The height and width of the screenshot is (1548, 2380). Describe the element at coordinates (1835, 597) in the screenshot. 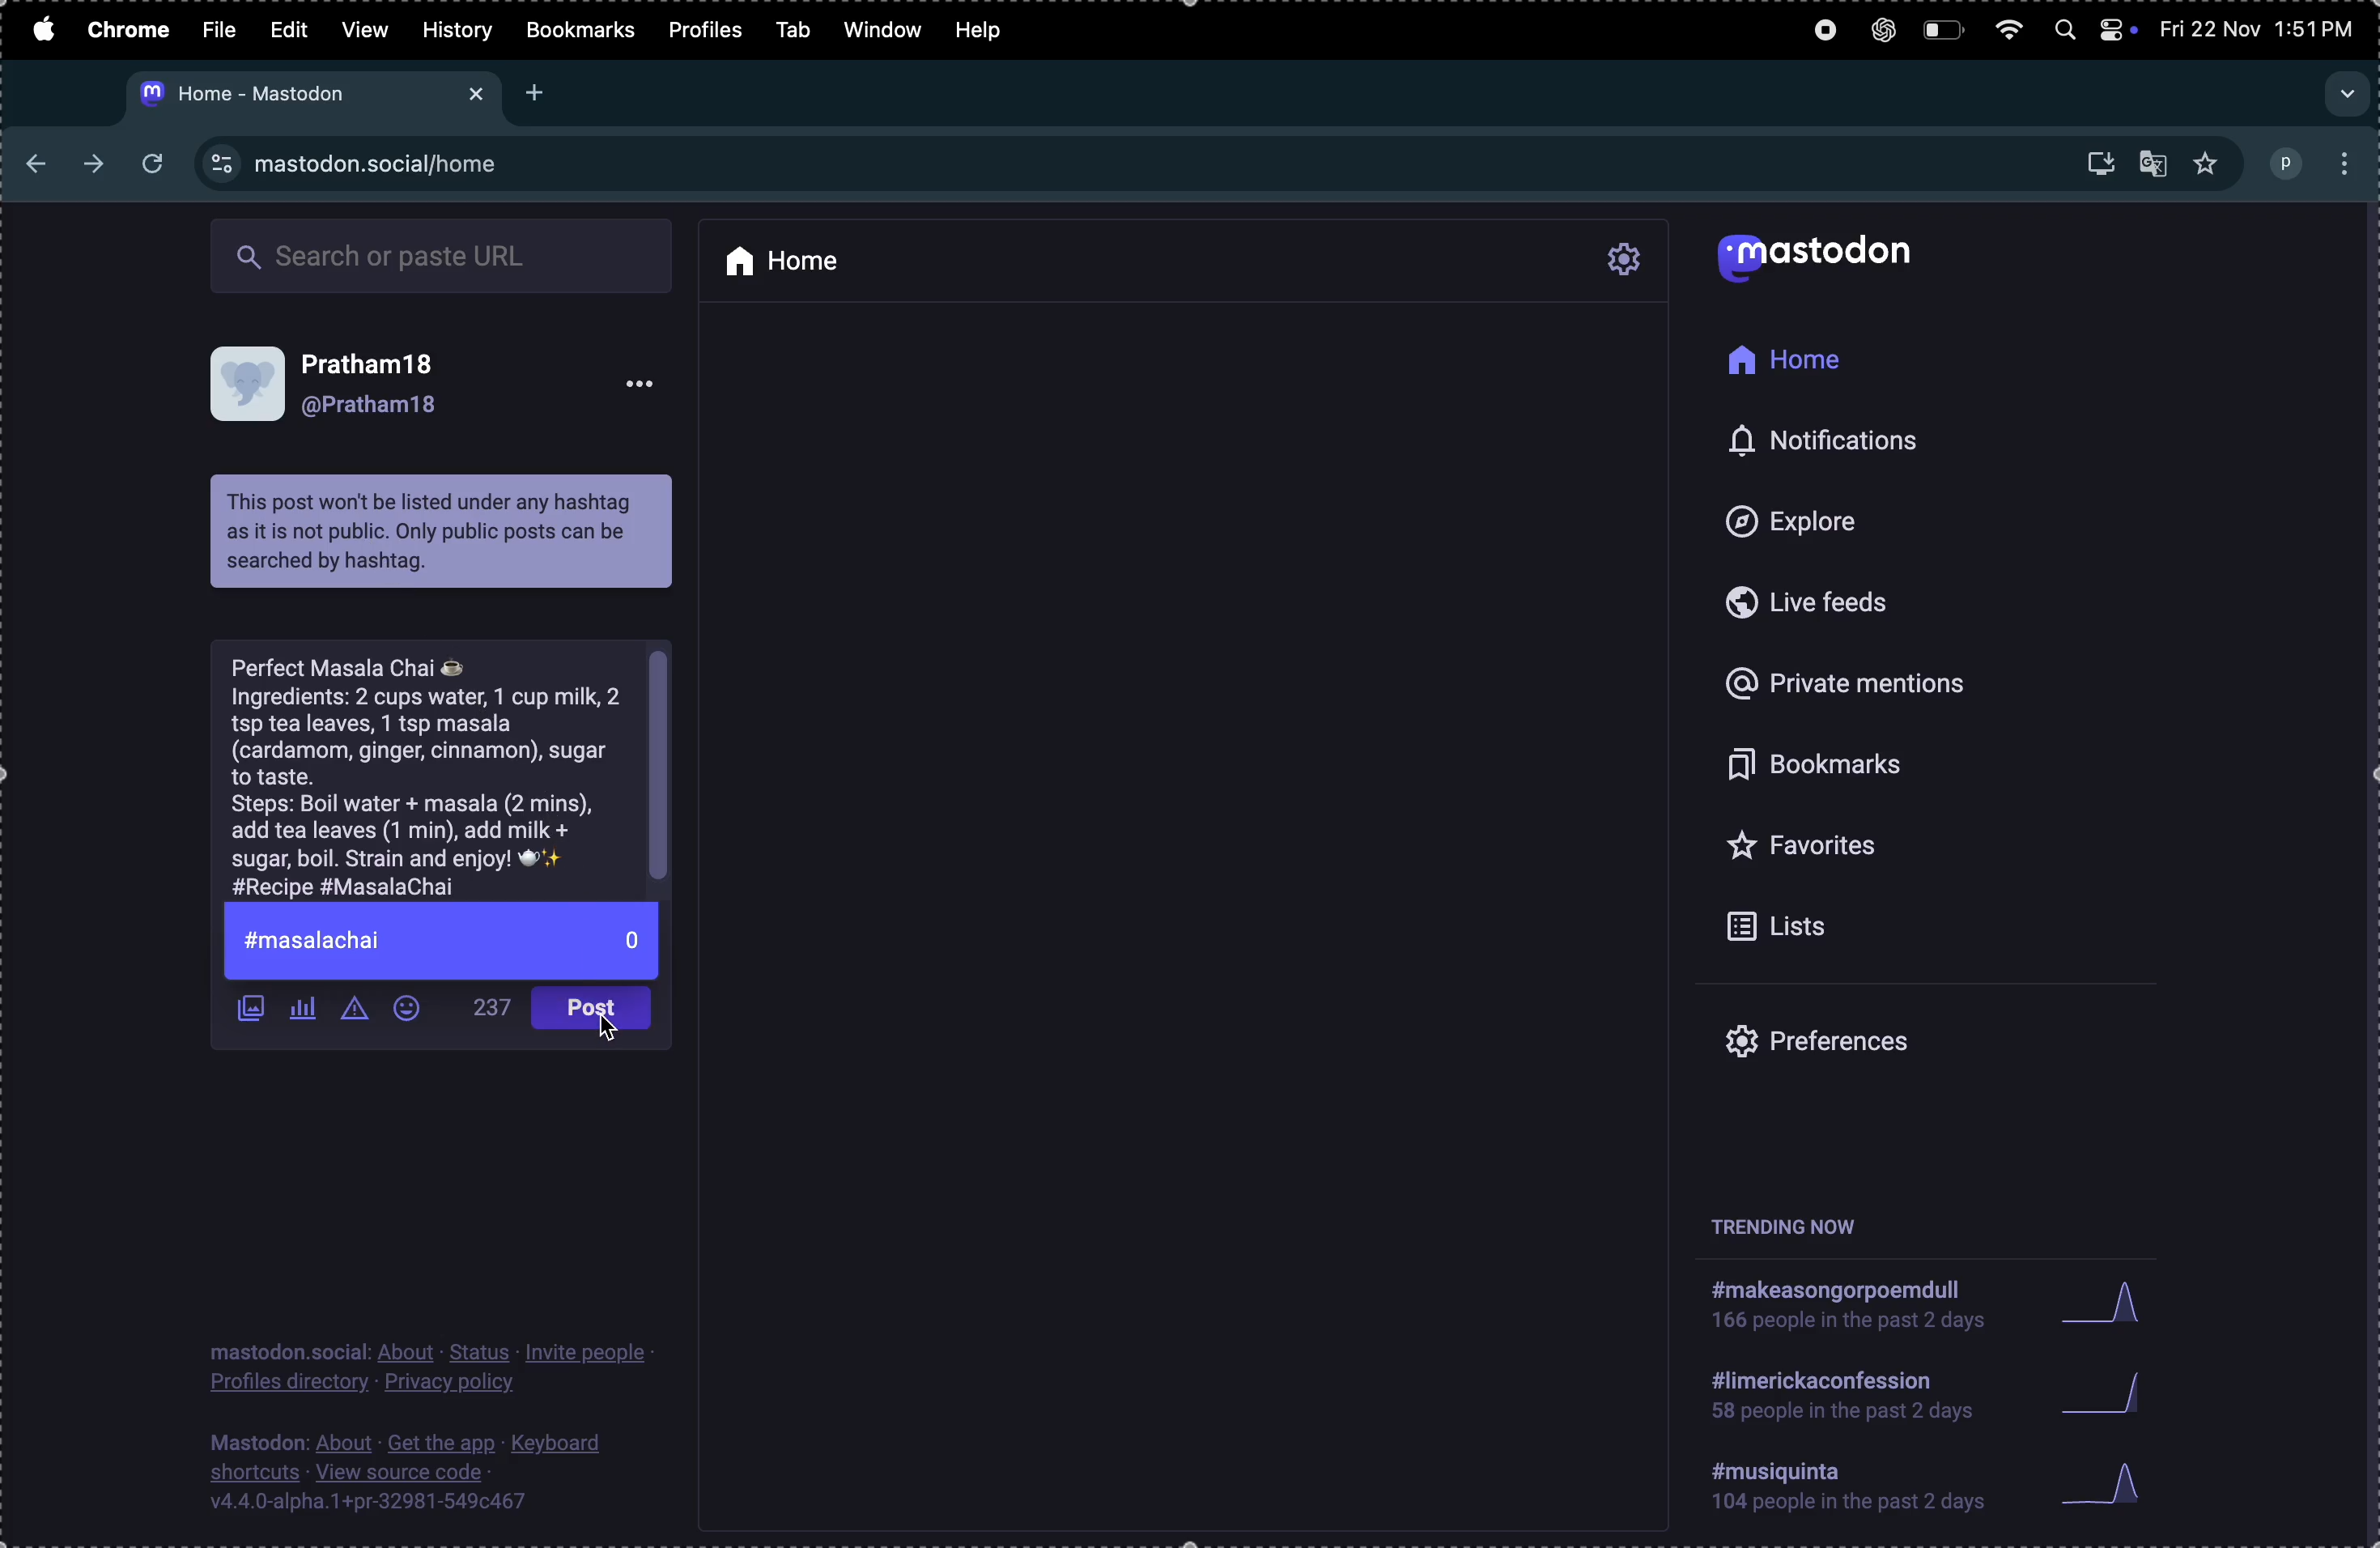

I see `live feeds` at that location.